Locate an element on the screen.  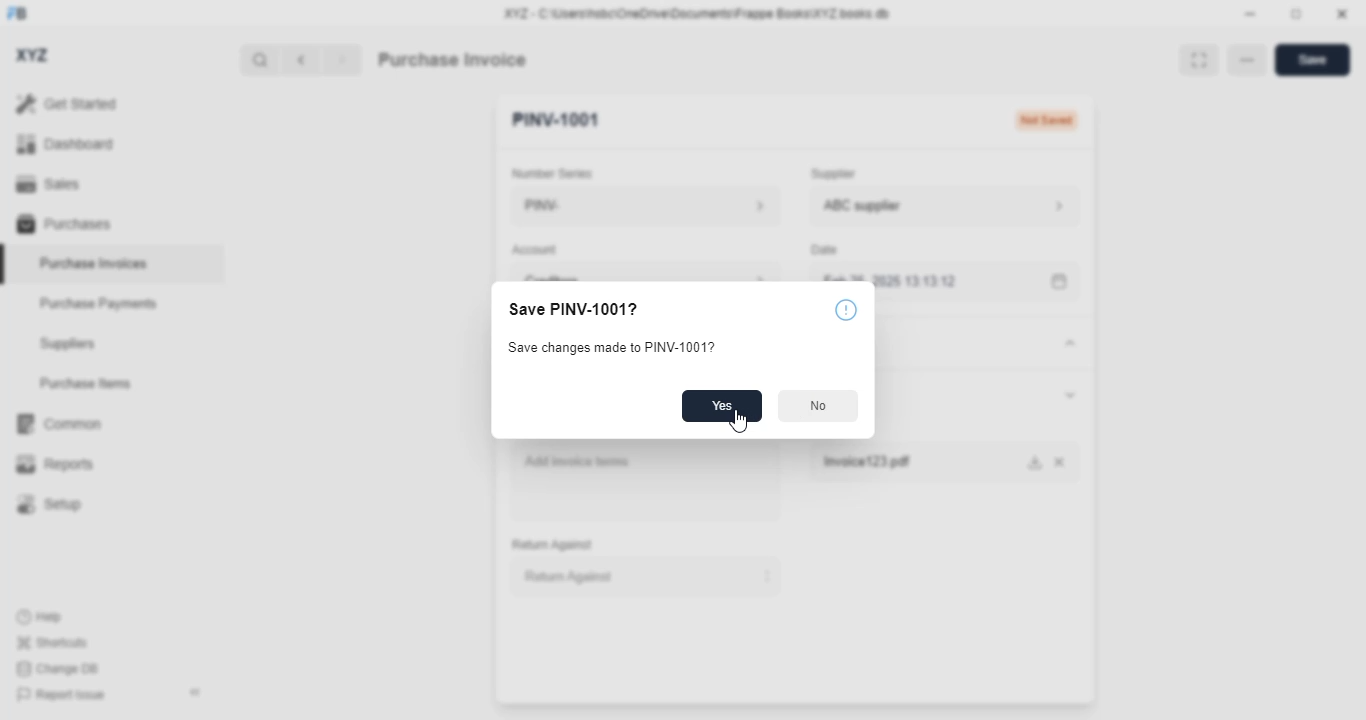
cursor is located at coordinates (739, 421).